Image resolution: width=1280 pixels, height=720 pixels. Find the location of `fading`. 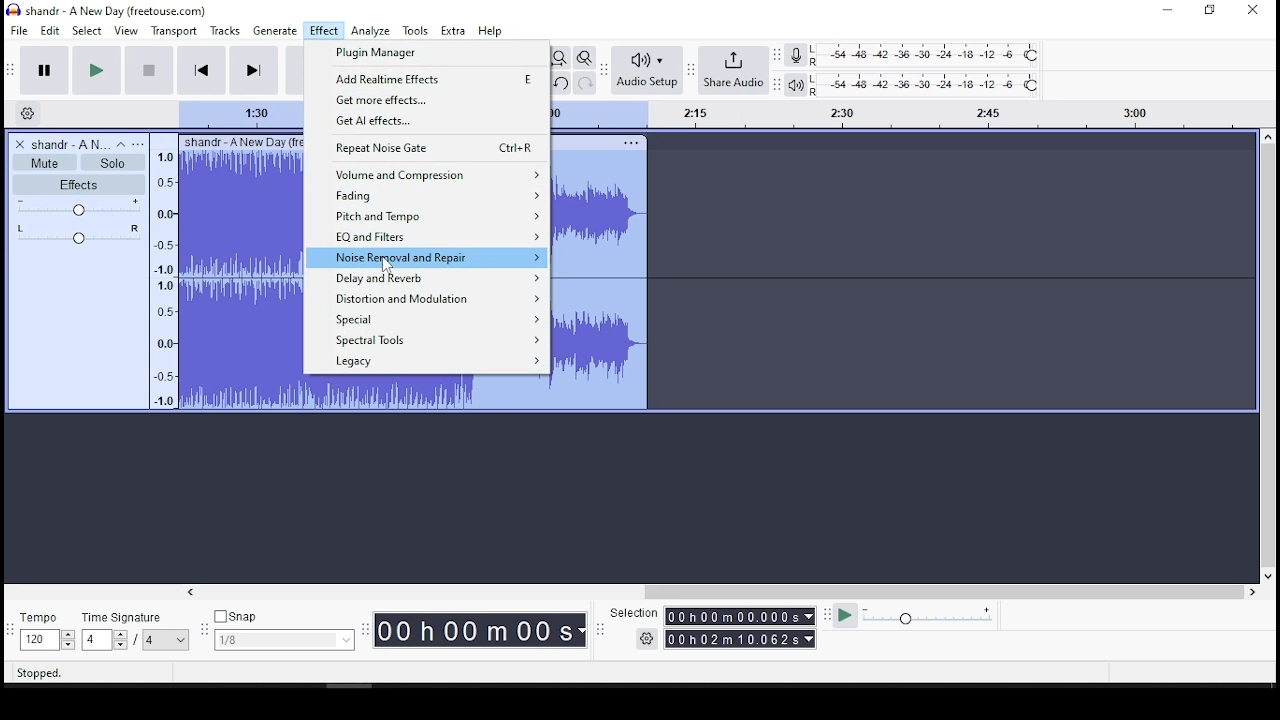

fading is located at coordinates (427, 195).